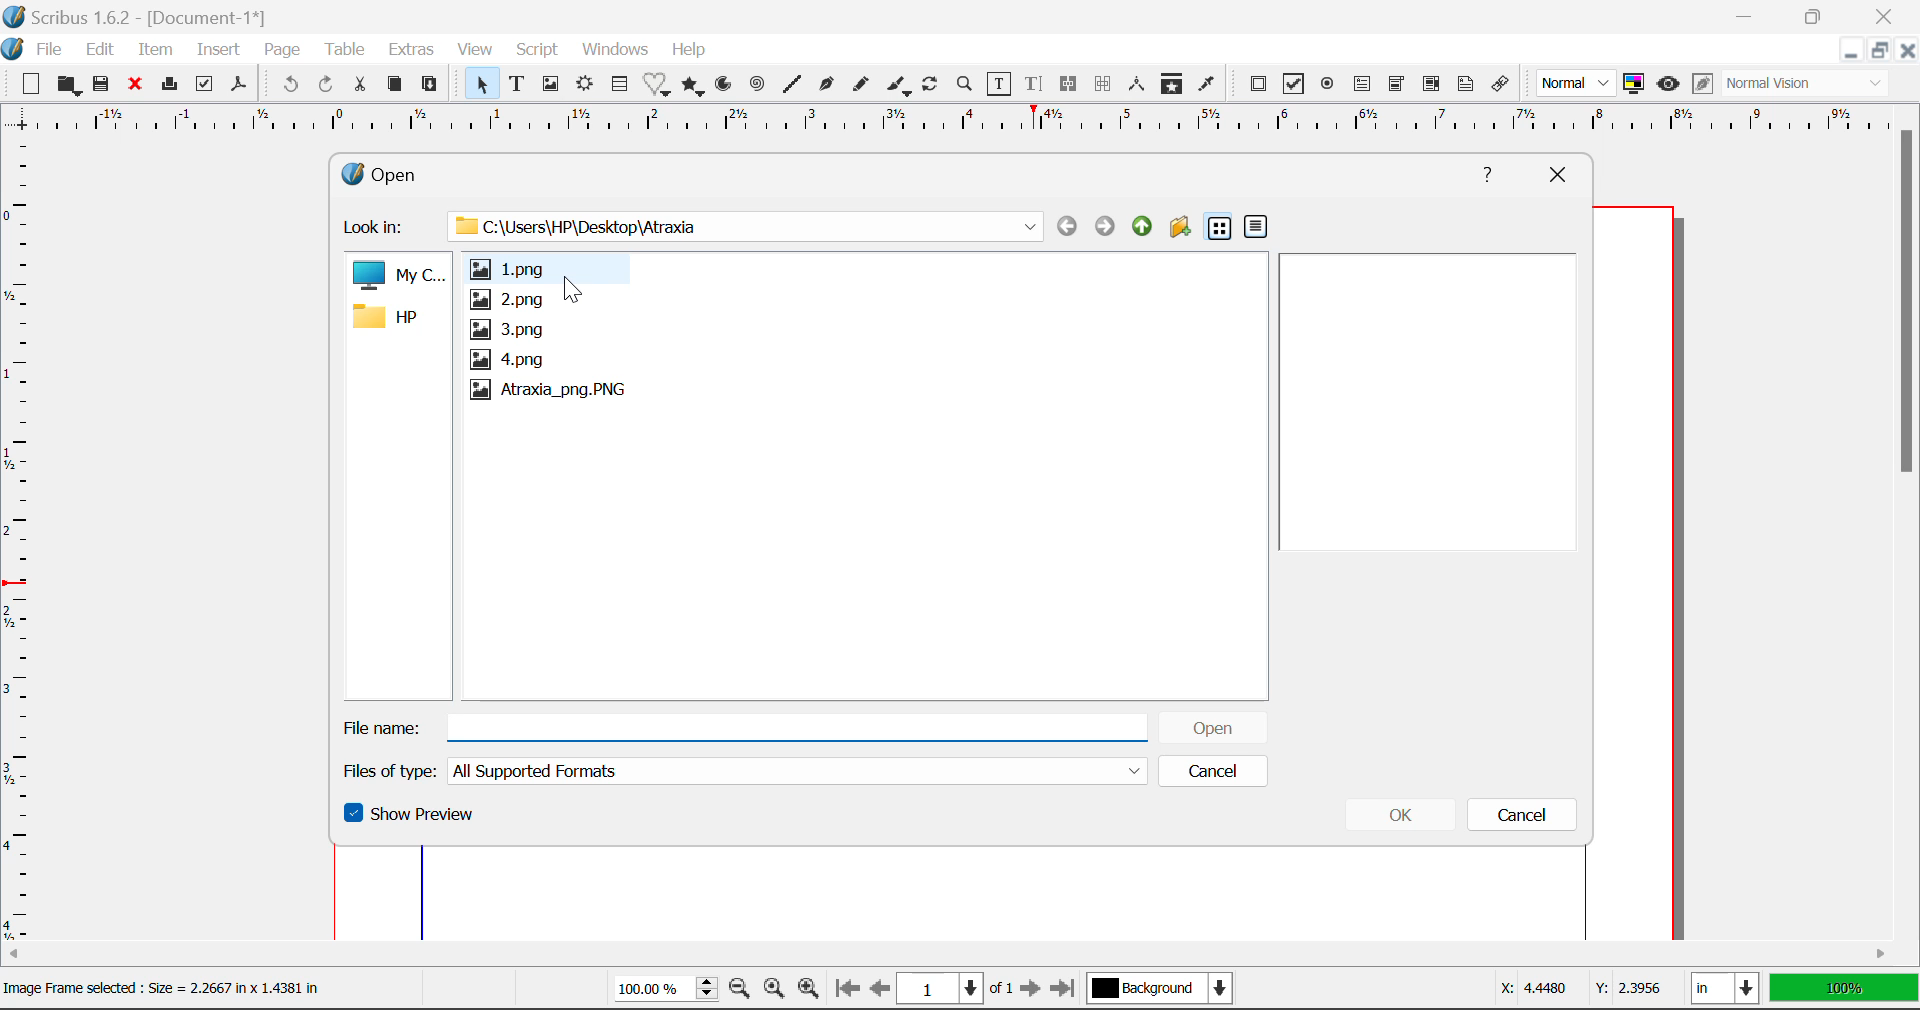 The image size is (1920, 1010). I want to click on New Folder, so click(1180, 229).